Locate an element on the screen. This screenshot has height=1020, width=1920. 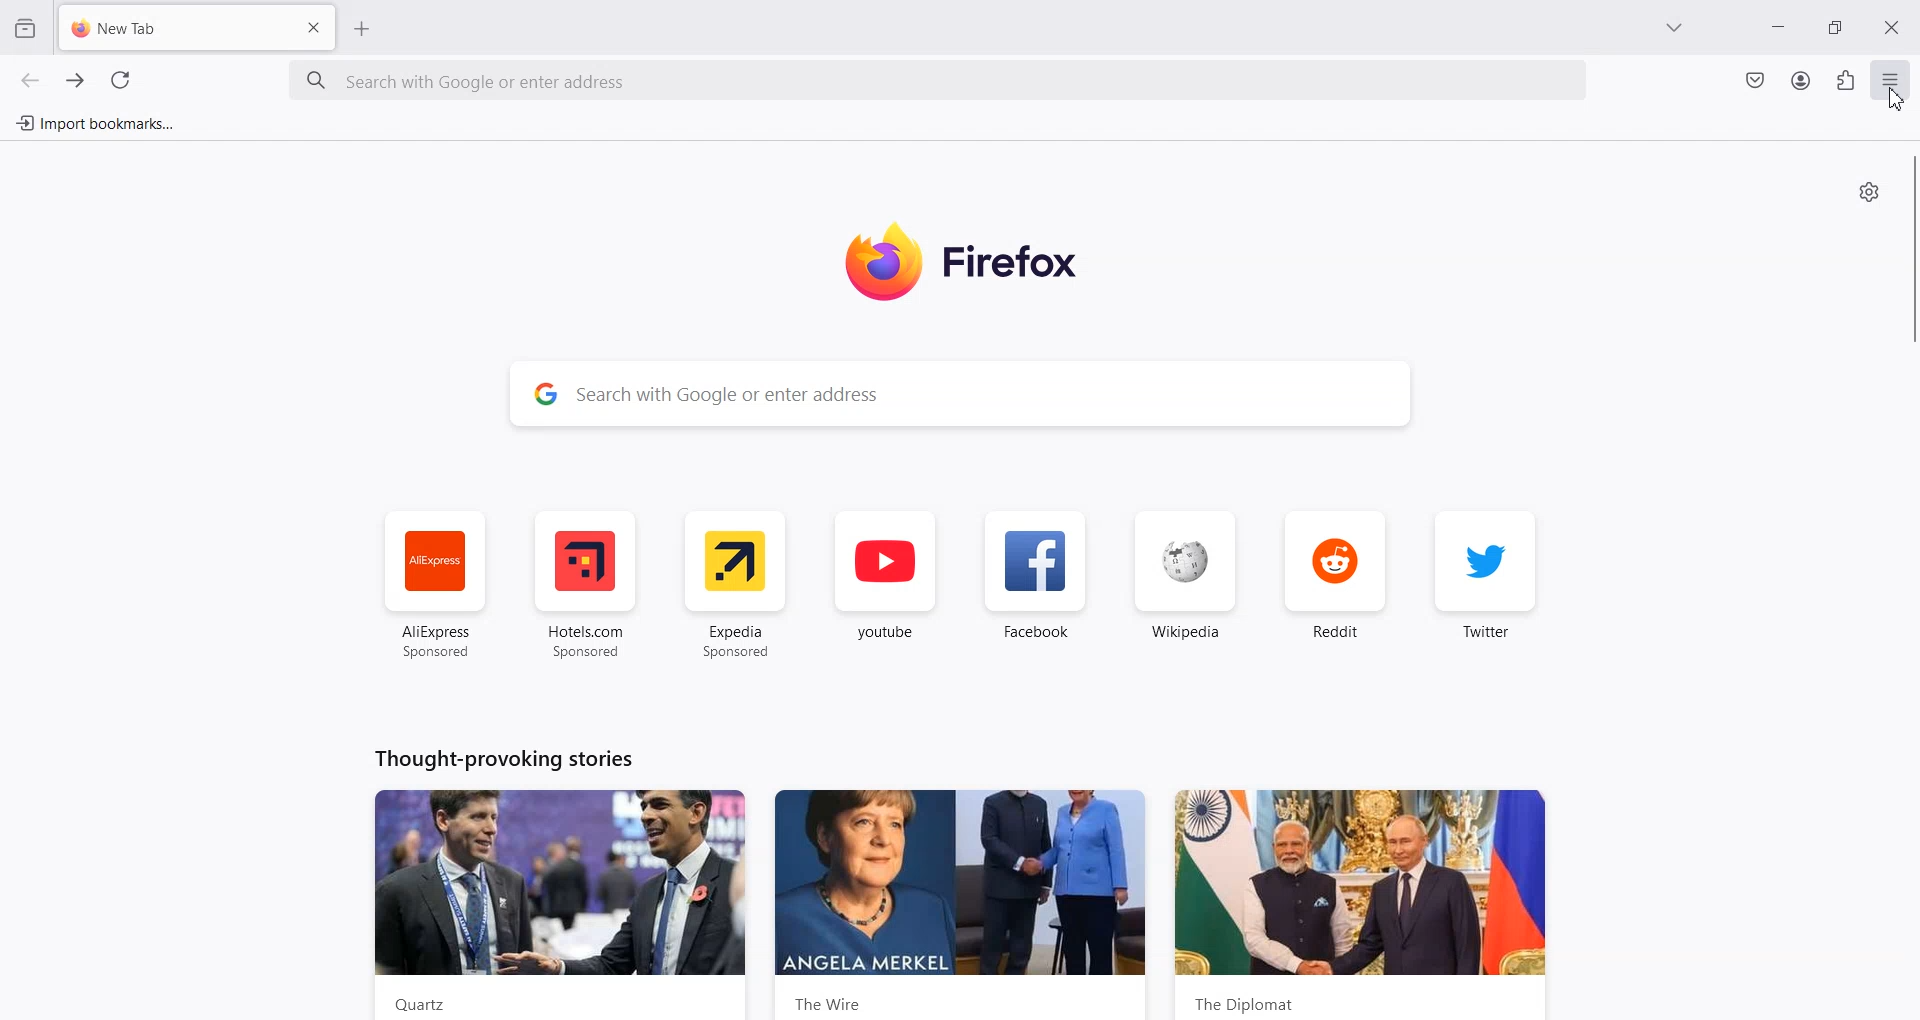
View recent Browsing is located at coordinates (26, 29).